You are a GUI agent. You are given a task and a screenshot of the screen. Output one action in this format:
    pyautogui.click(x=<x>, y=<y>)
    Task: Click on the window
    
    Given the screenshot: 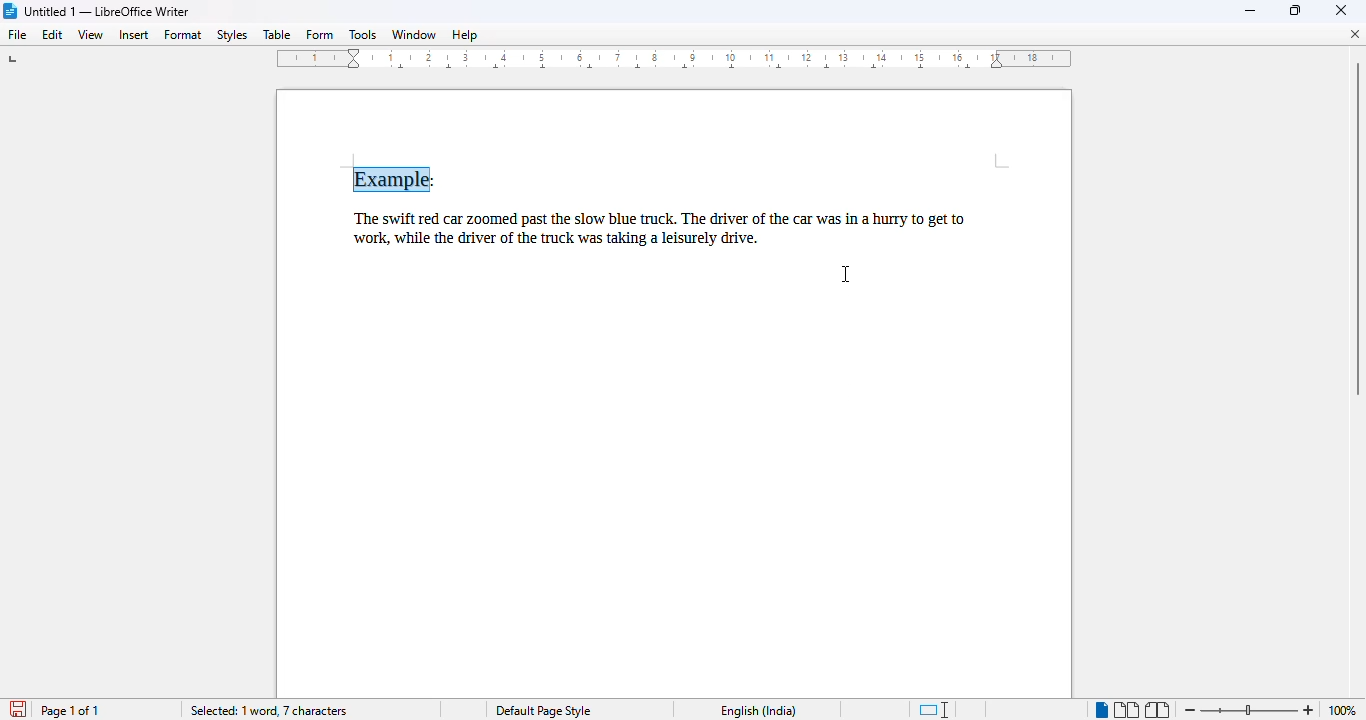 What is the action you would take?
    pyautogui.click(x=414, y=34)
    